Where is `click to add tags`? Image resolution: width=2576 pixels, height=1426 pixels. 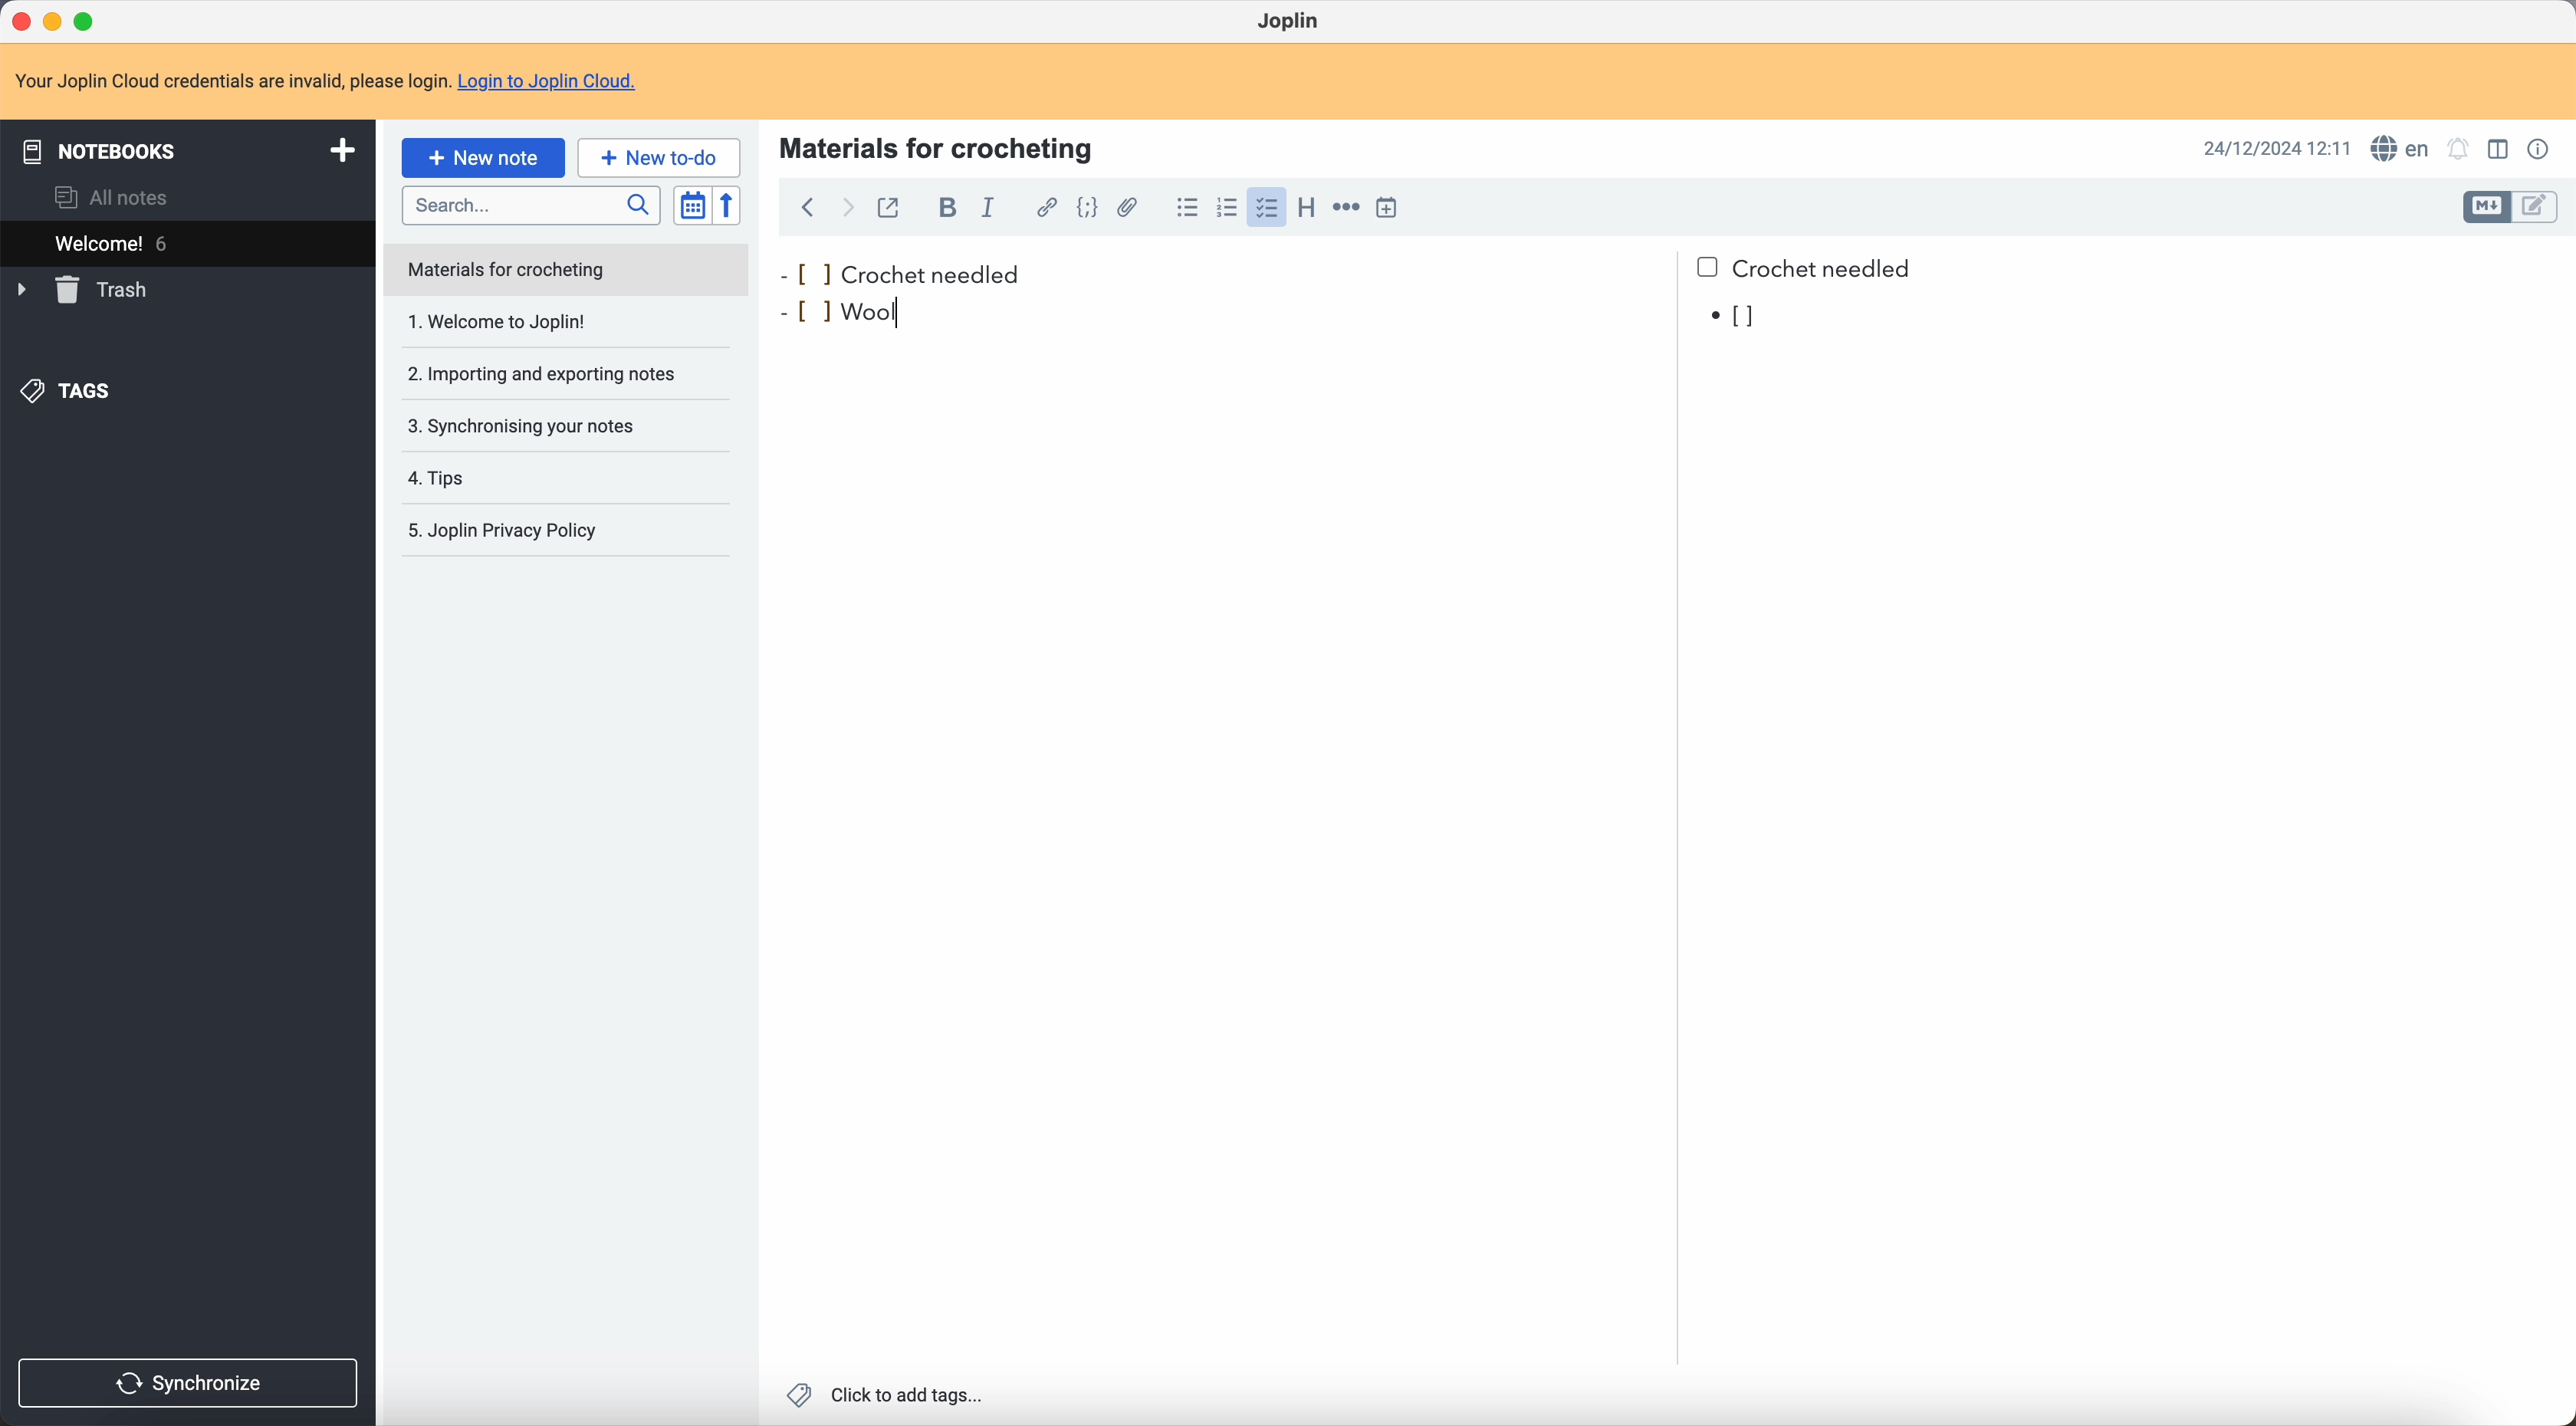 click to add tags is located at coordinates (889, 1396).